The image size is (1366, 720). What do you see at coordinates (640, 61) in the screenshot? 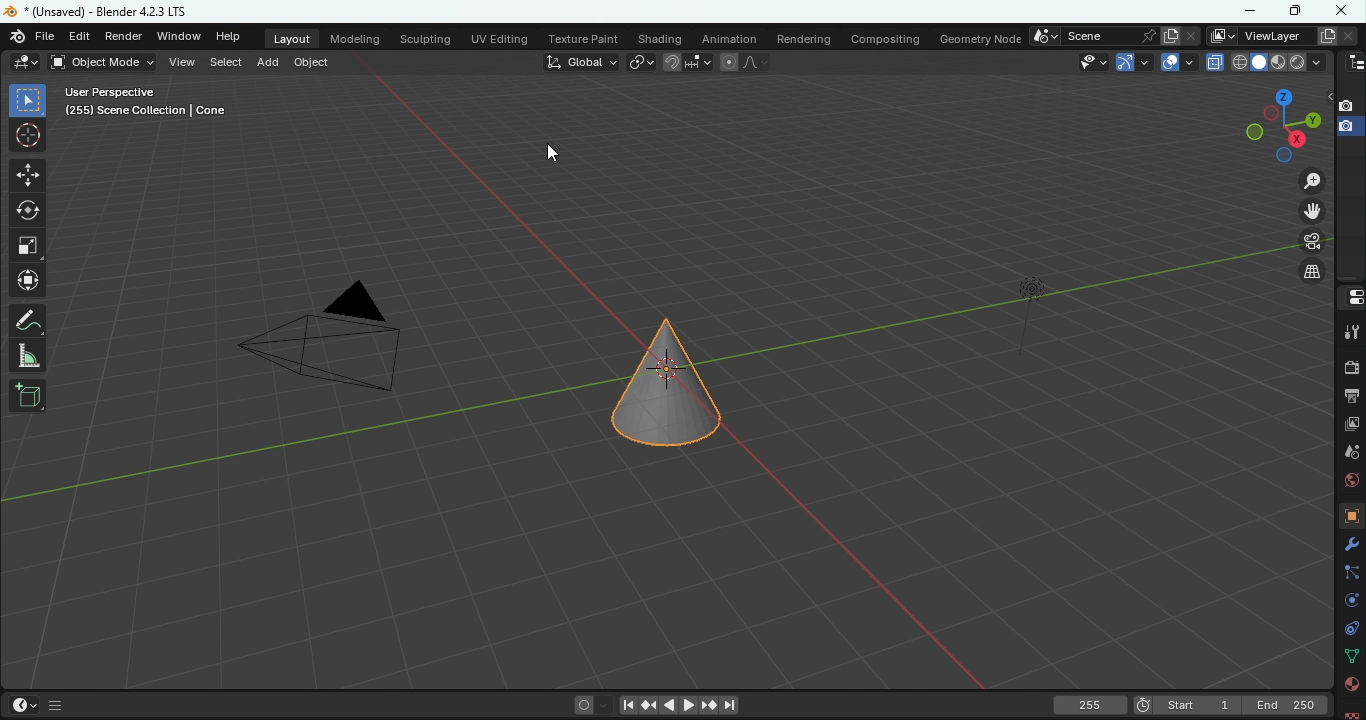
I see `Transforming pivot point` at bounding box center [640, 61].